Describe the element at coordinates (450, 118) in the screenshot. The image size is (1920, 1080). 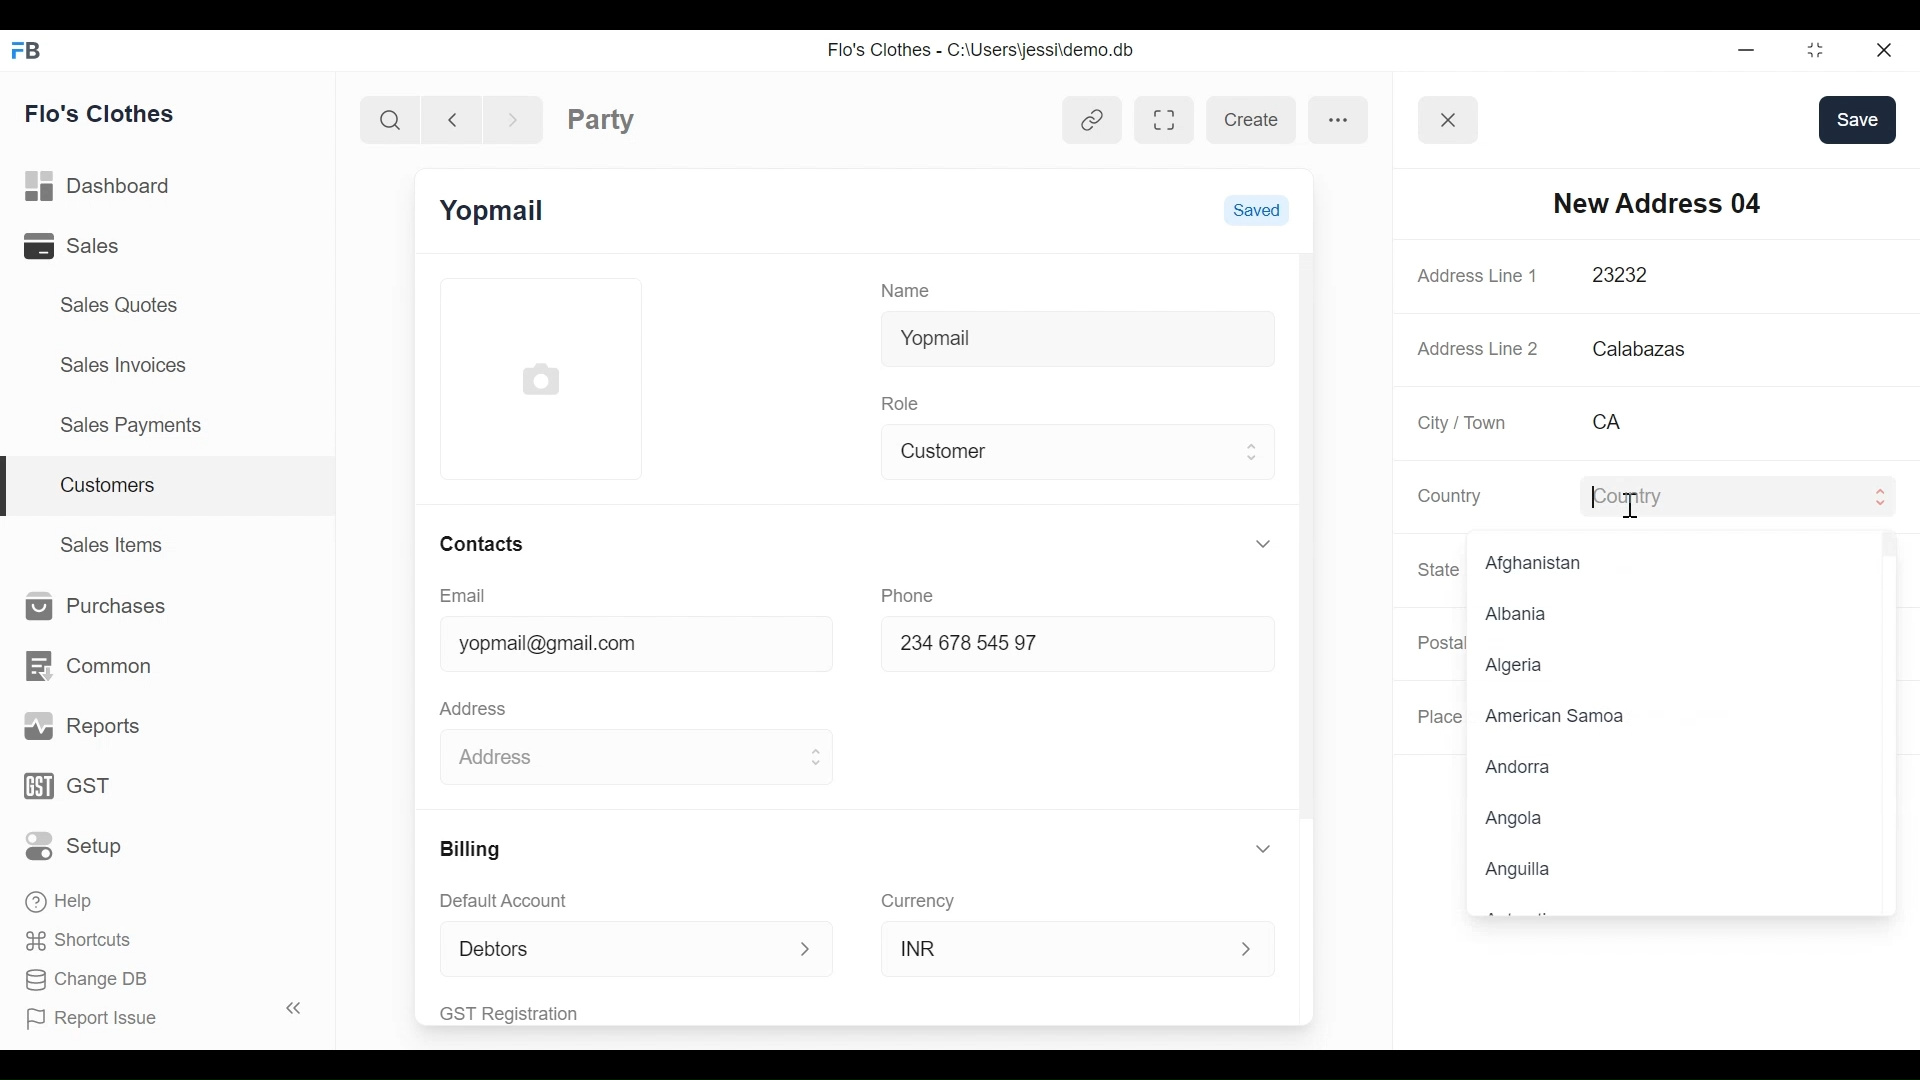
I see `Navigate back` at that location.